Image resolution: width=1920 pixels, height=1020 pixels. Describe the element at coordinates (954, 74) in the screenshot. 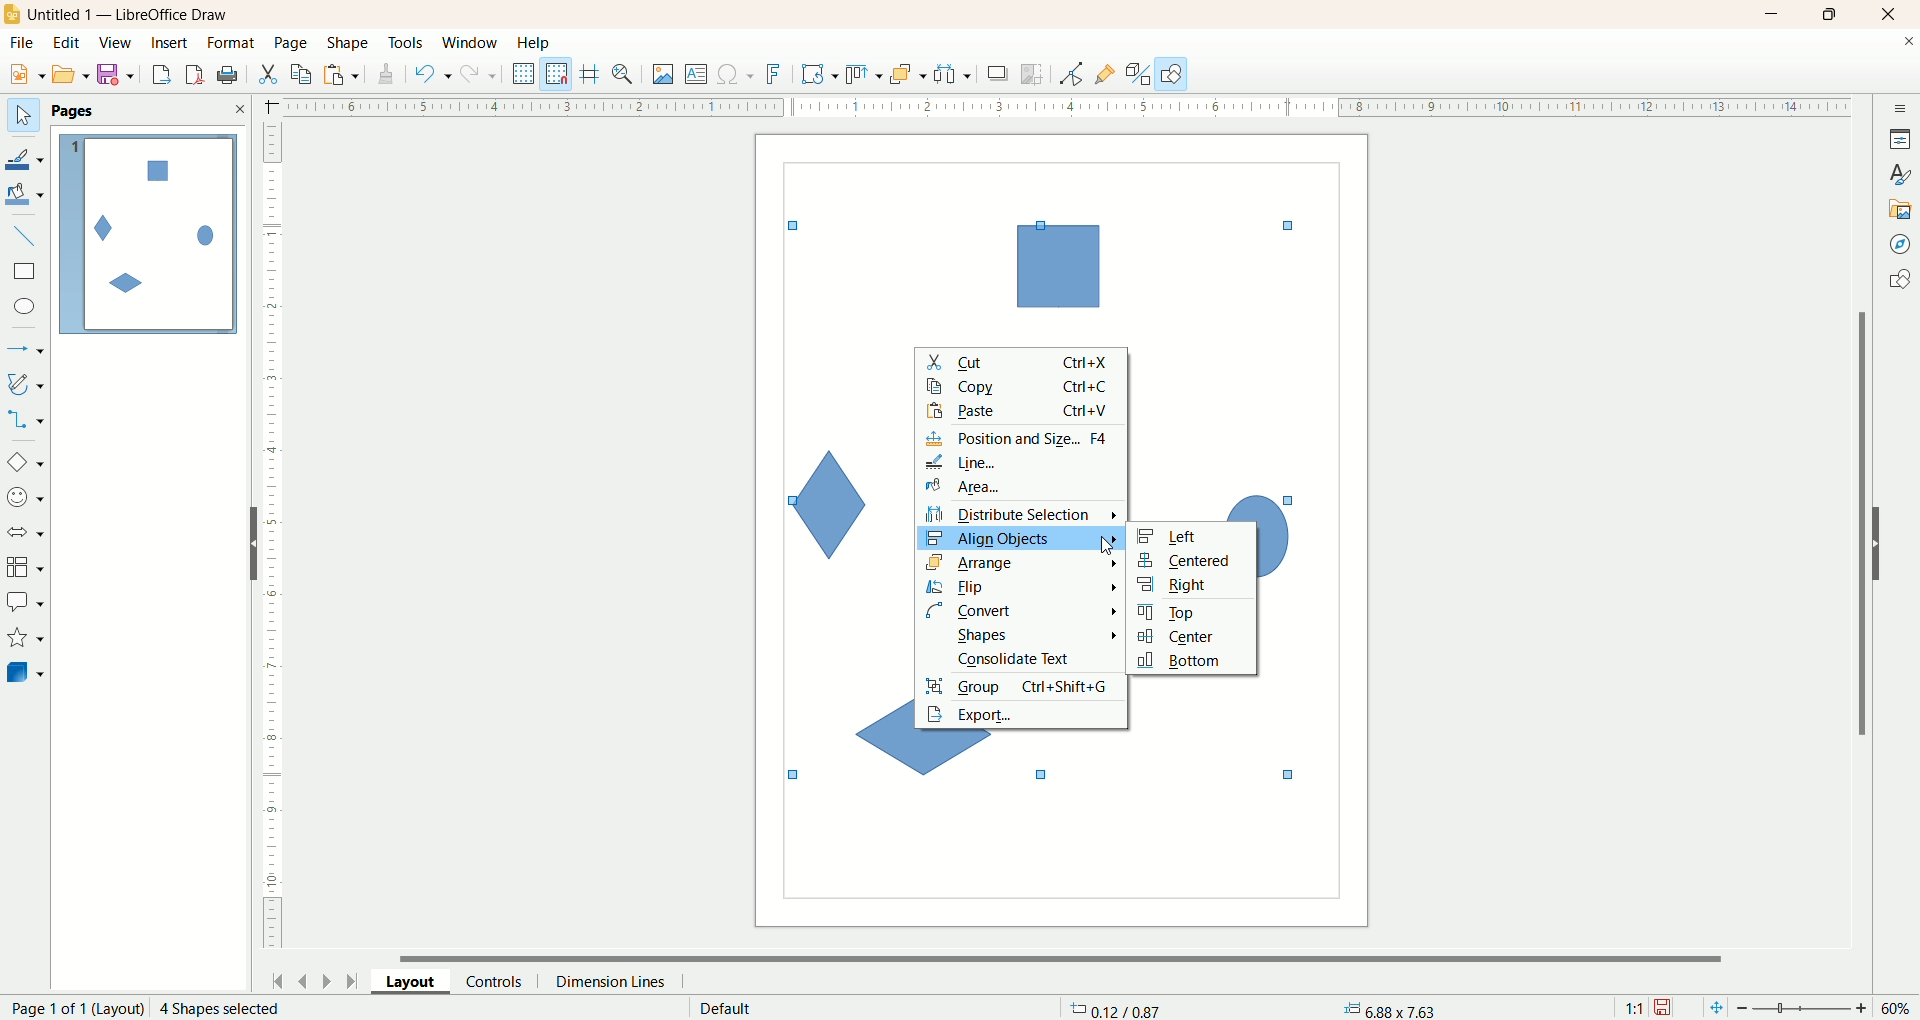

I see `select at least three objects to distribute` at that location.